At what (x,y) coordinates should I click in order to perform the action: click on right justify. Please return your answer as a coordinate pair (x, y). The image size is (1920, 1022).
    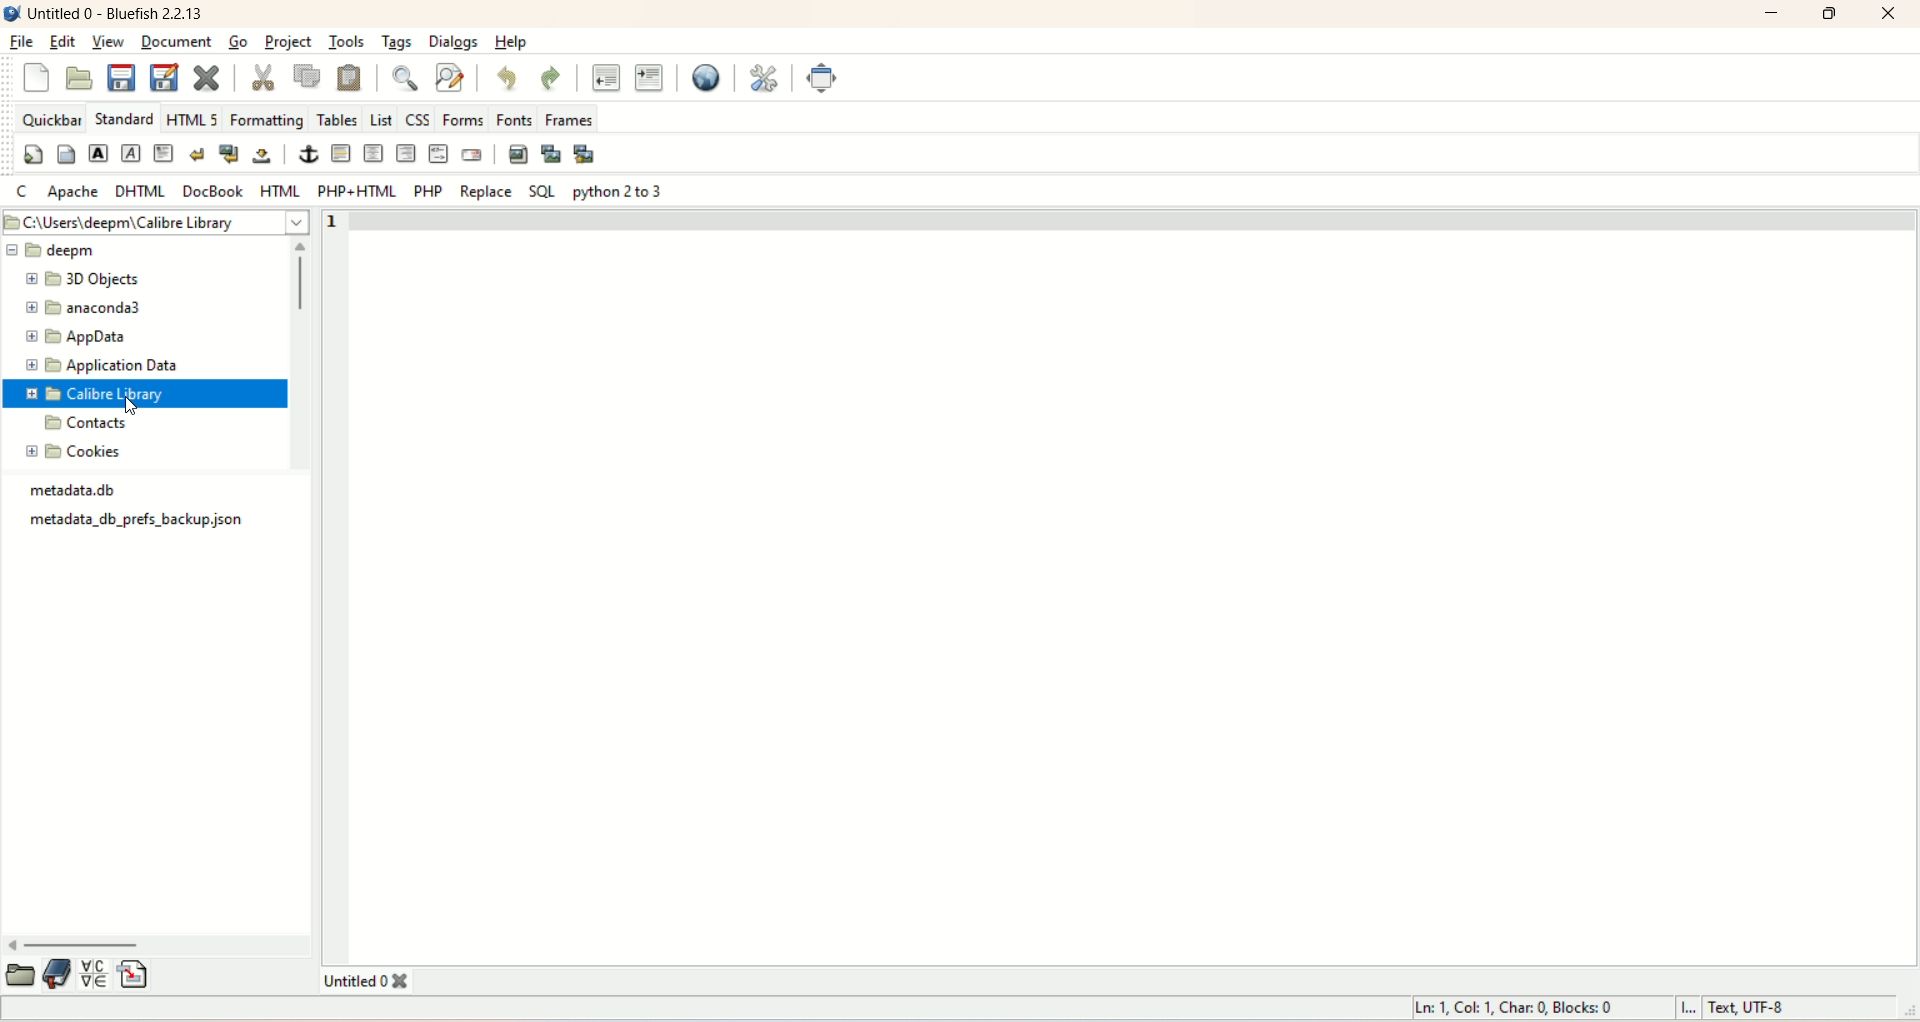
    Looking at the image, I should click on (405, 152).